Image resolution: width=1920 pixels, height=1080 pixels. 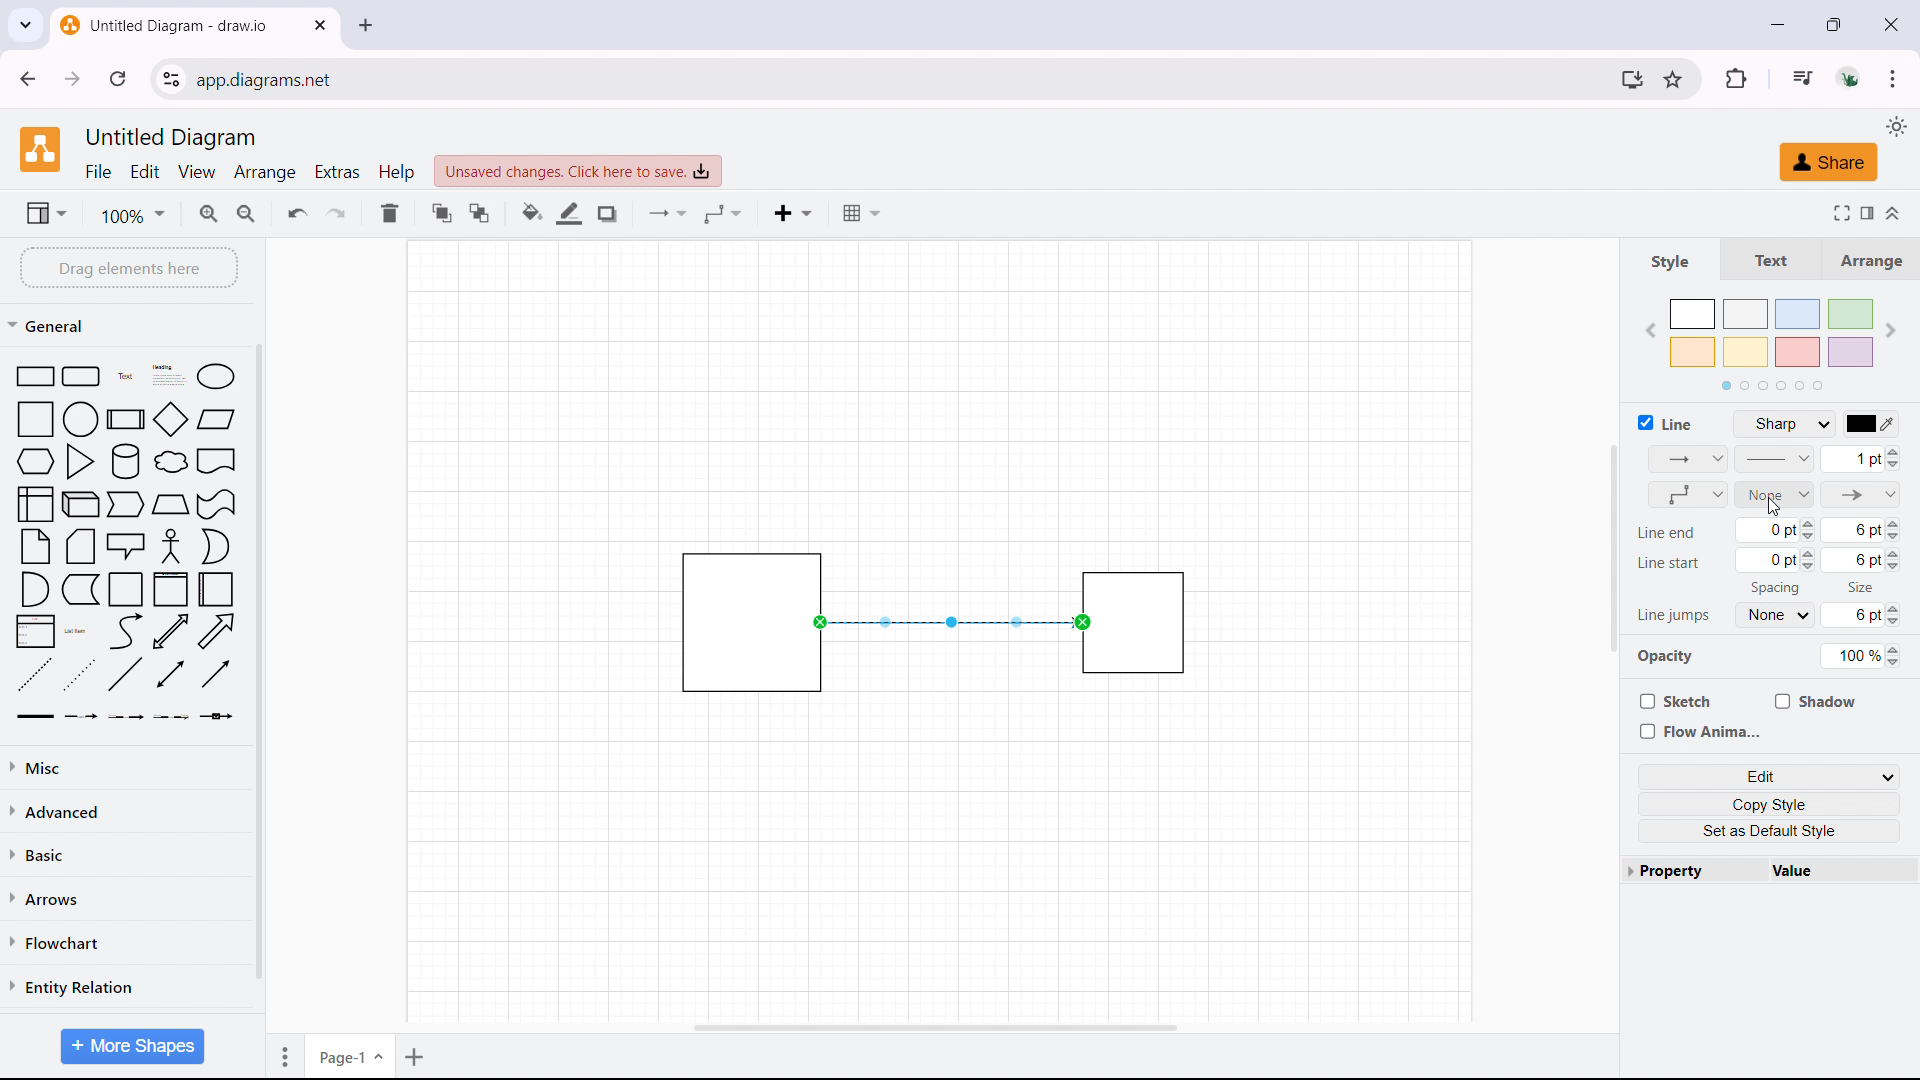 I want to click on opacity, so click(x=1860, y=656).